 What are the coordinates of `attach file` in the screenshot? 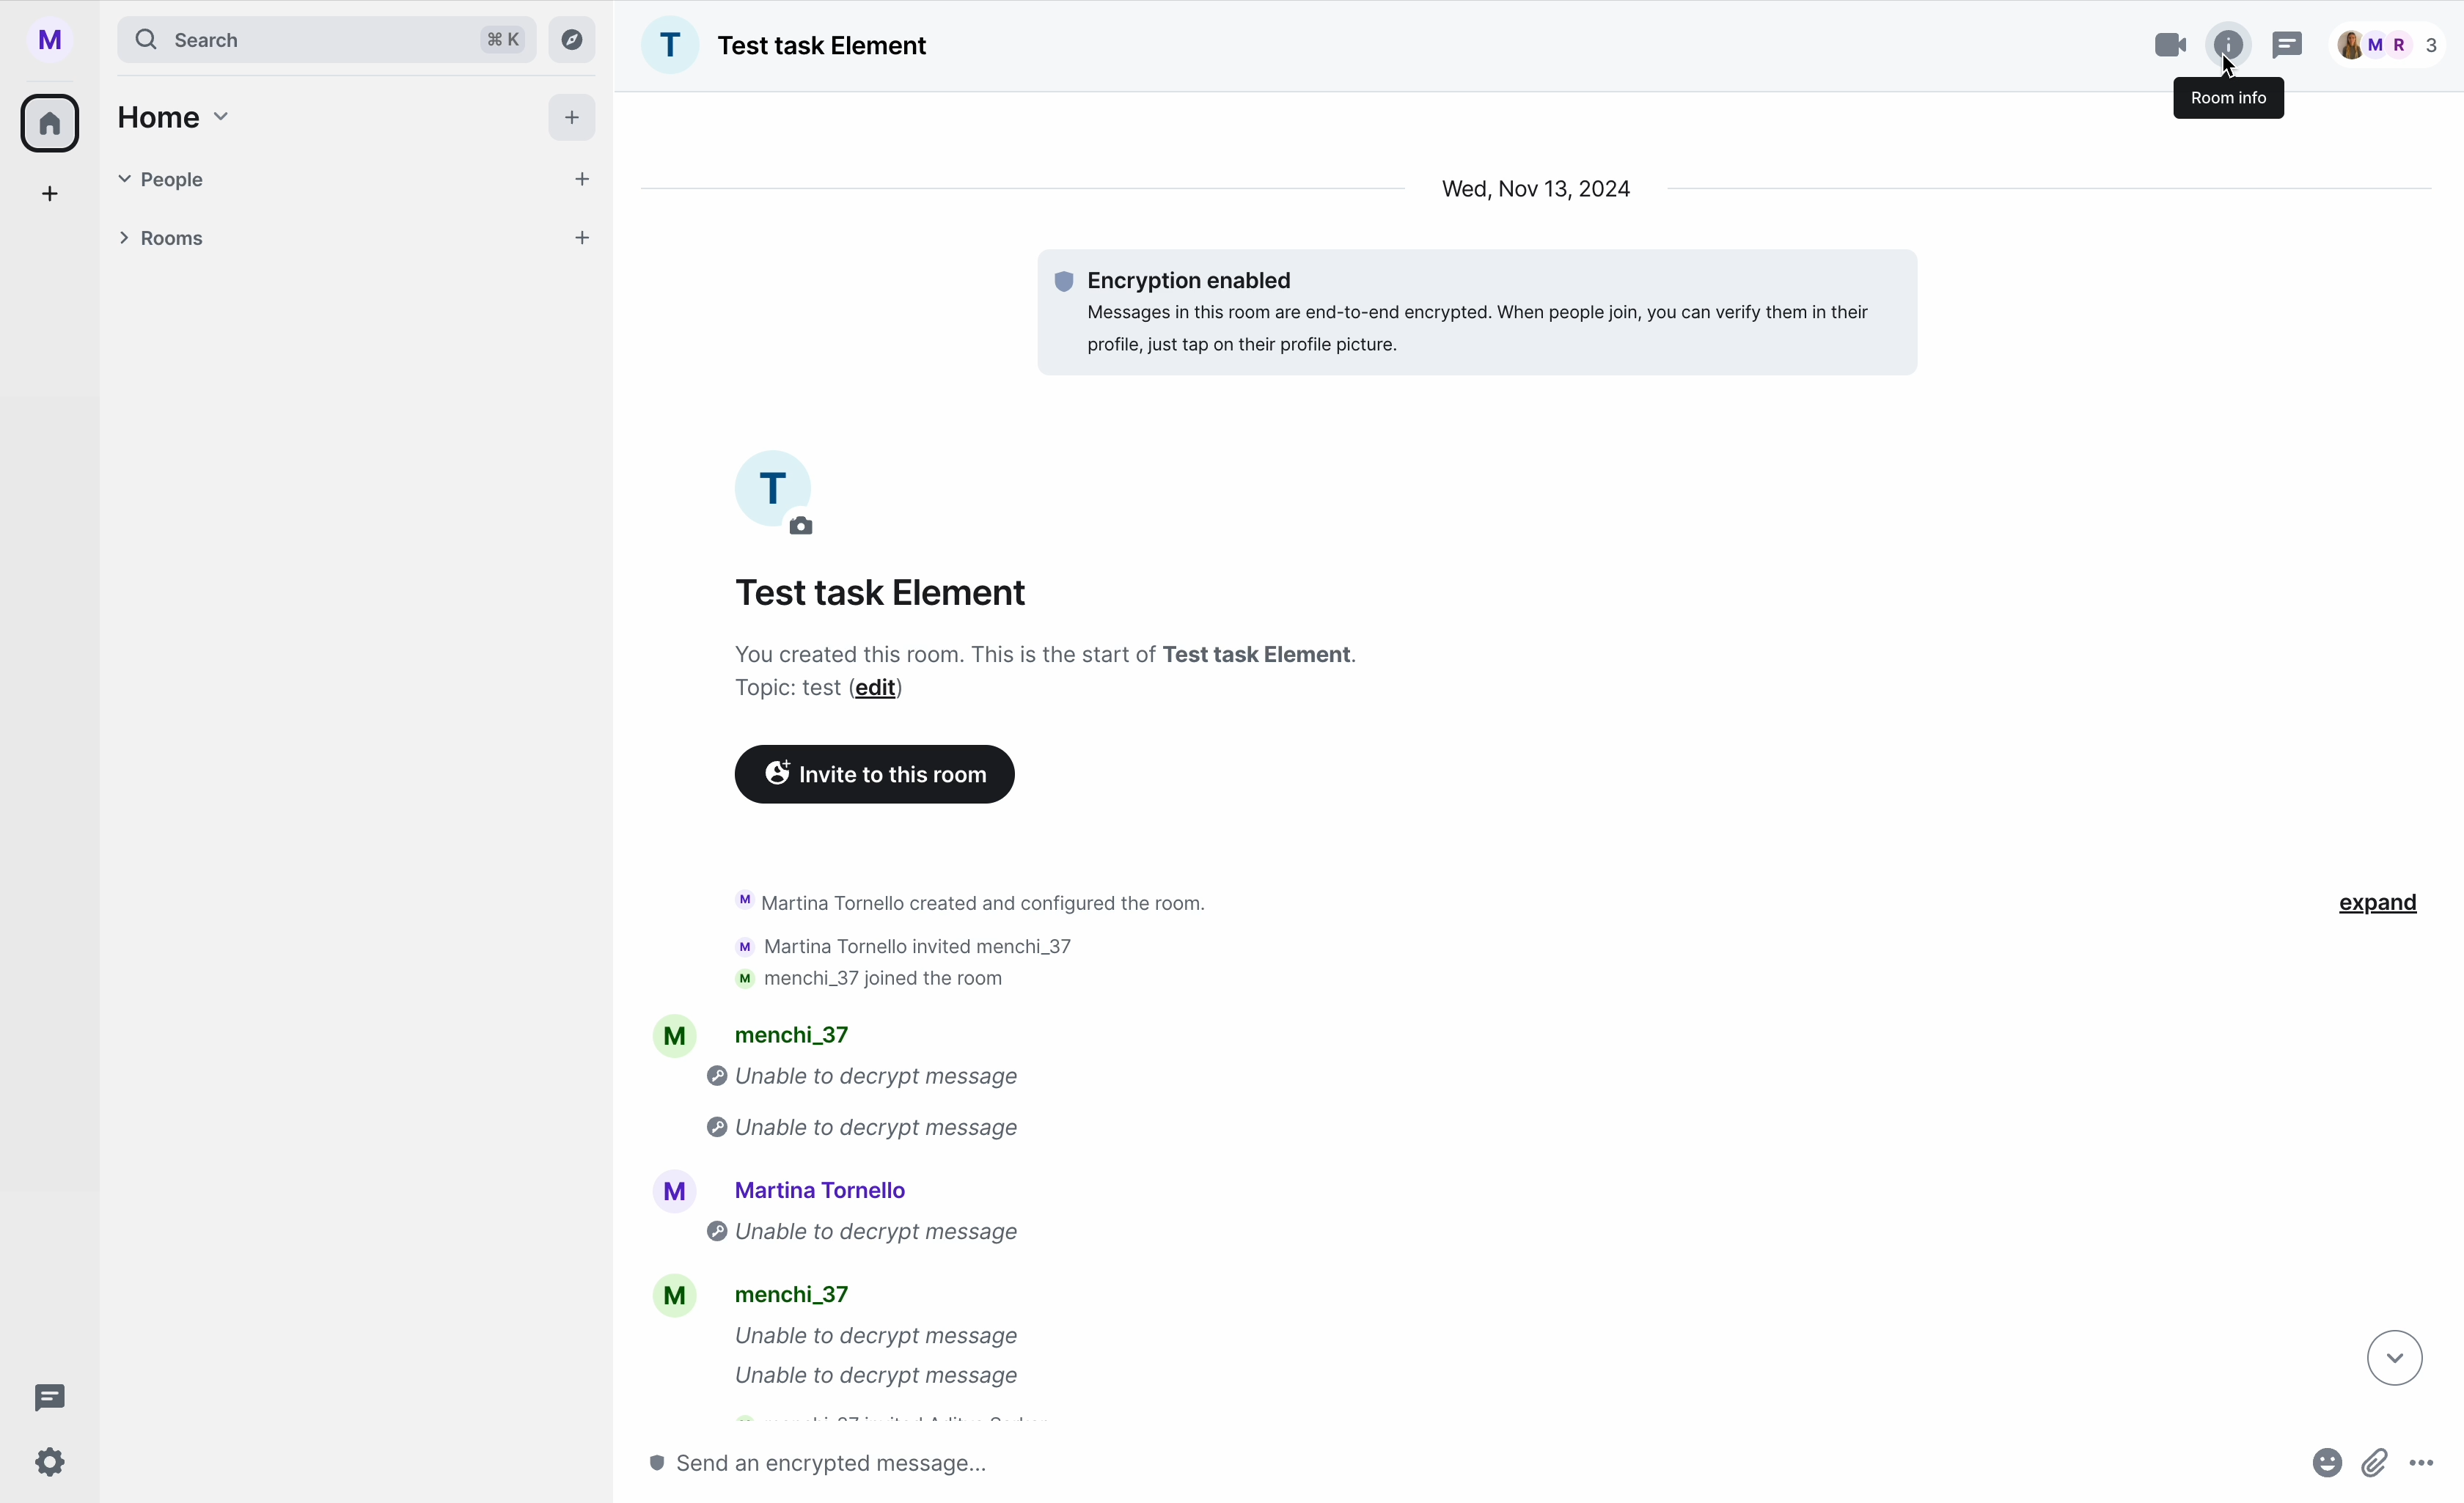 It's located at (2376, 1468).